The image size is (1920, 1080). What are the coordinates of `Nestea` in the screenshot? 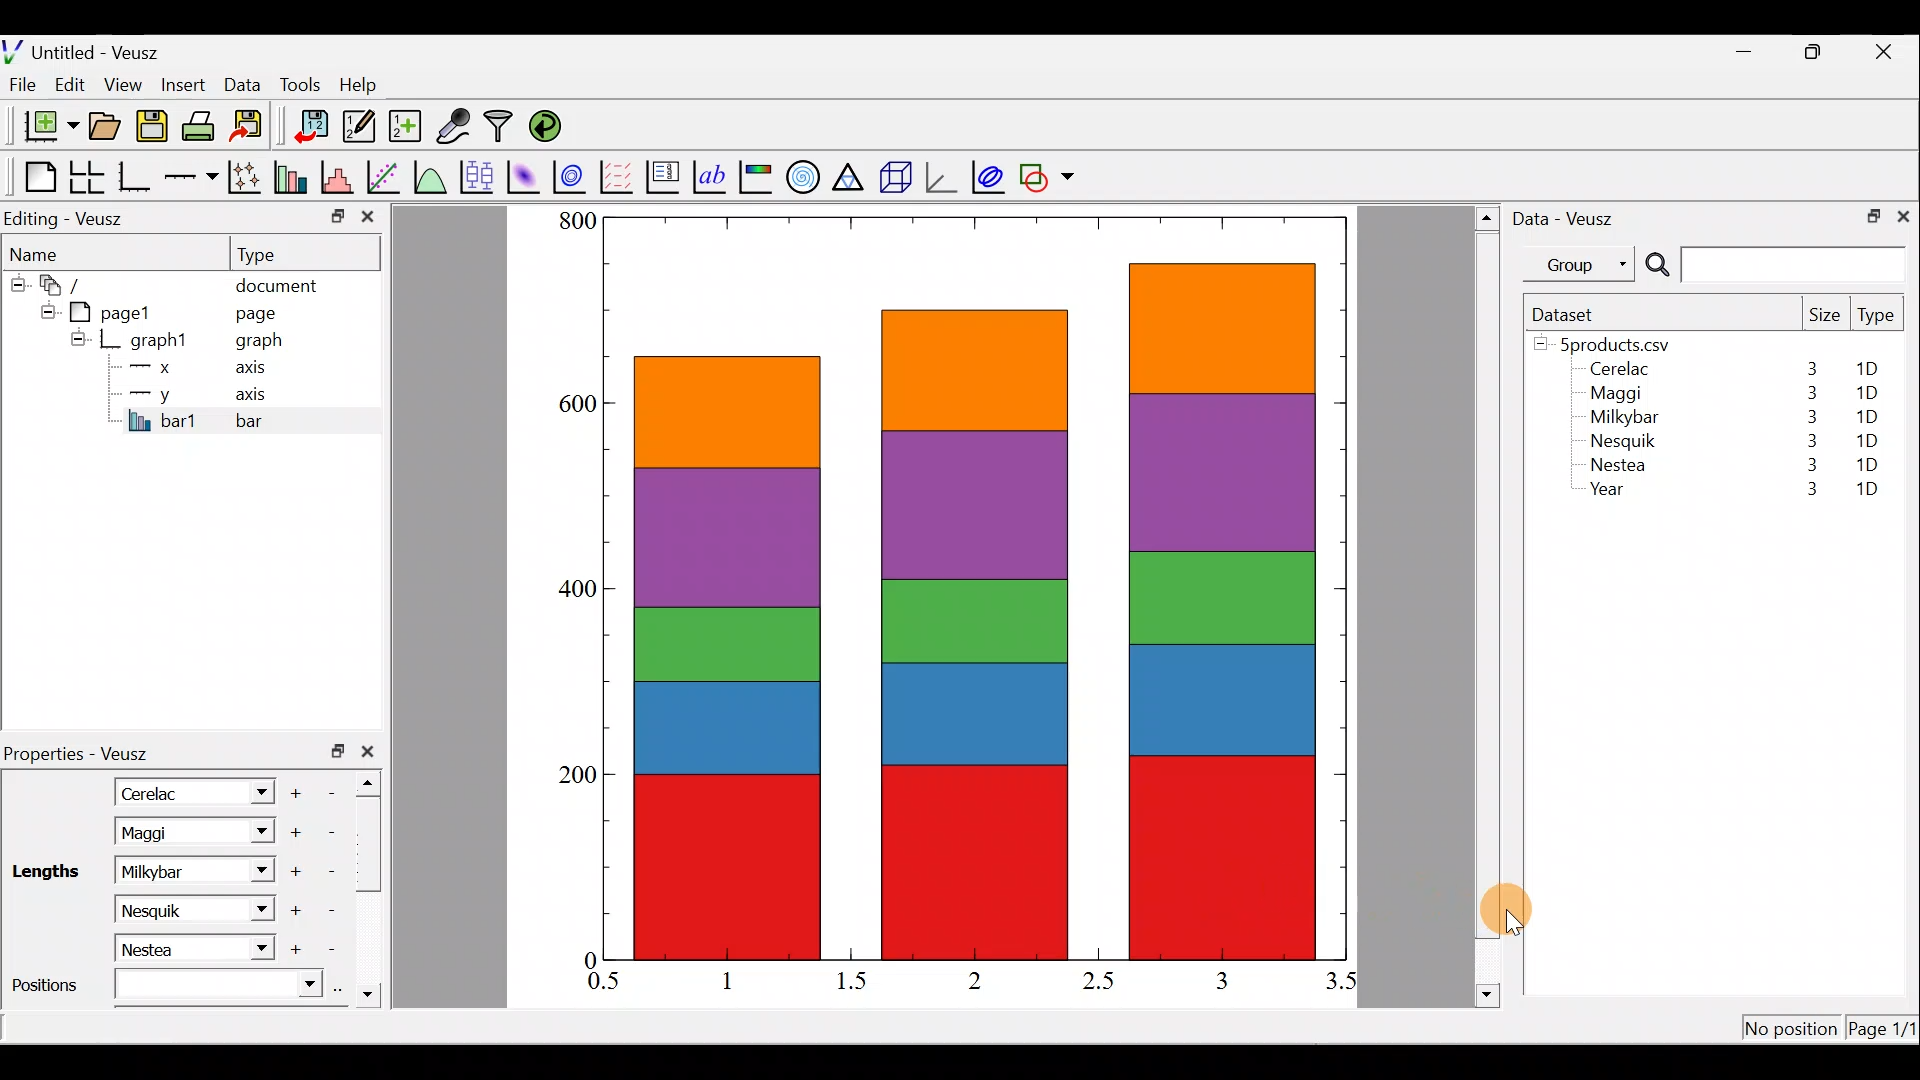 It's located at (172, 949).